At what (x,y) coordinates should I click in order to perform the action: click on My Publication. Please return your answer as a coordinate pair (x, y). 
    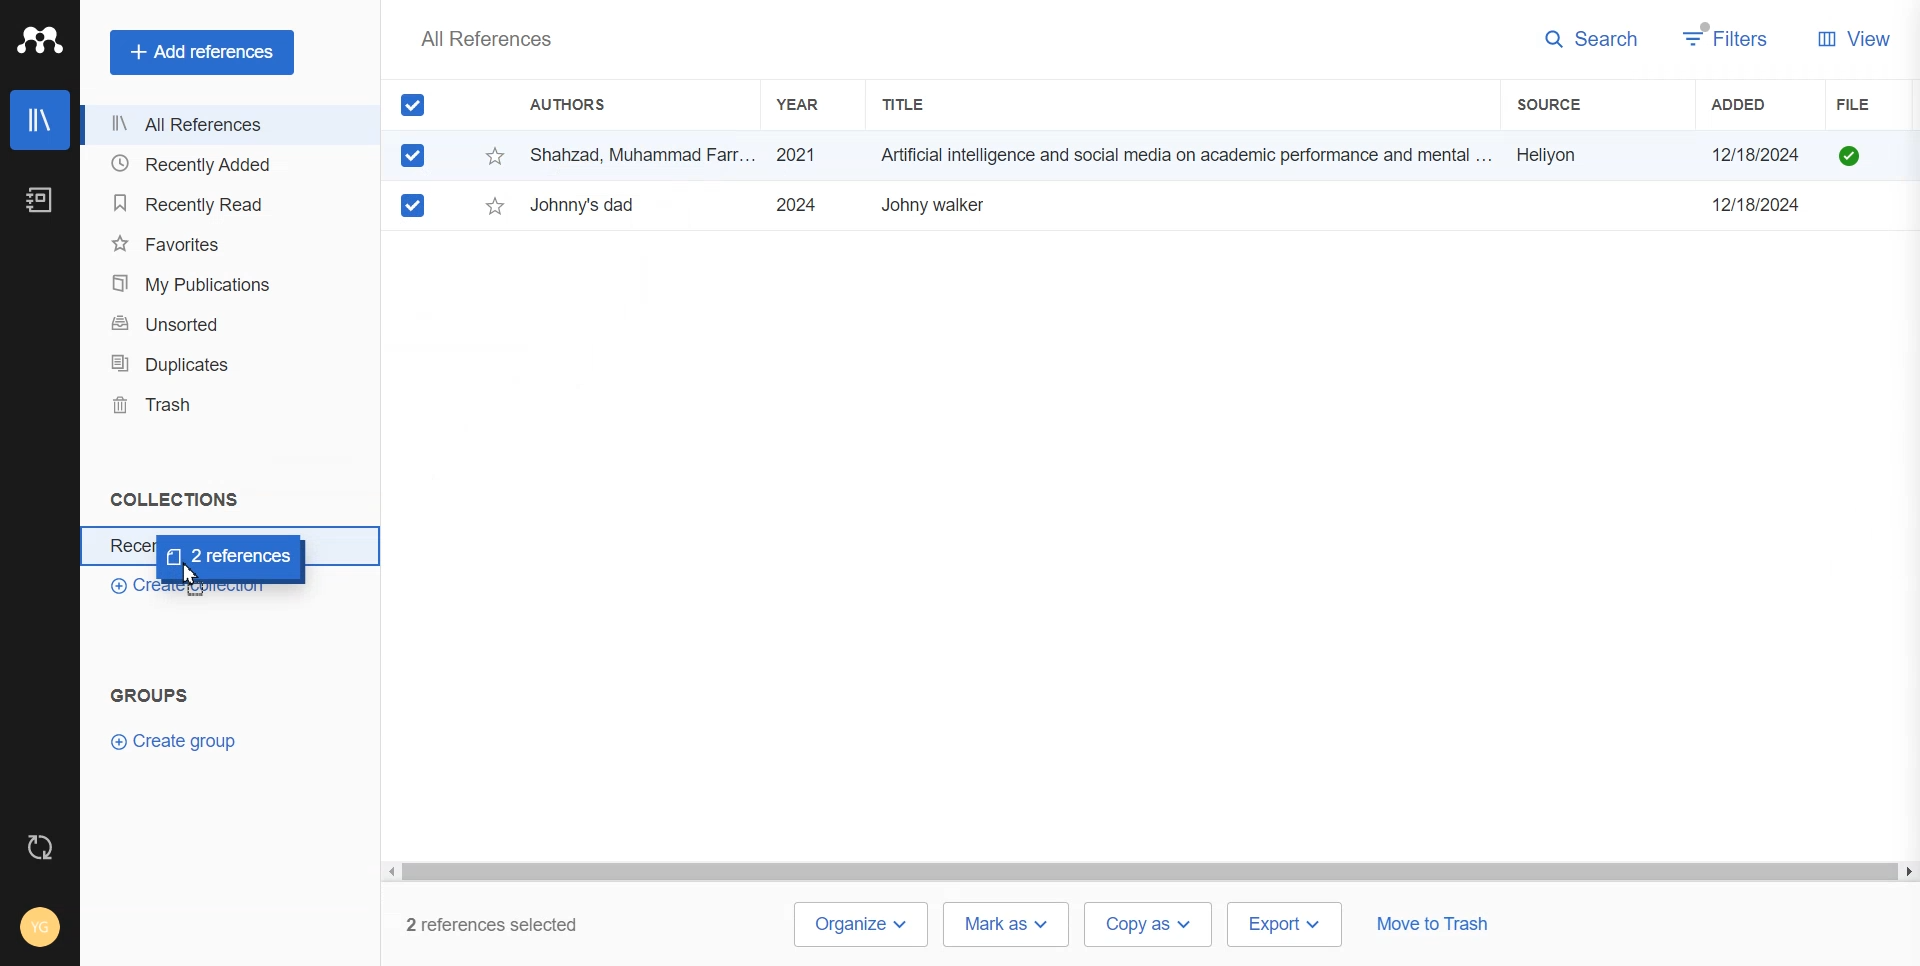
    Looking at the image, I should click on (224, 284).